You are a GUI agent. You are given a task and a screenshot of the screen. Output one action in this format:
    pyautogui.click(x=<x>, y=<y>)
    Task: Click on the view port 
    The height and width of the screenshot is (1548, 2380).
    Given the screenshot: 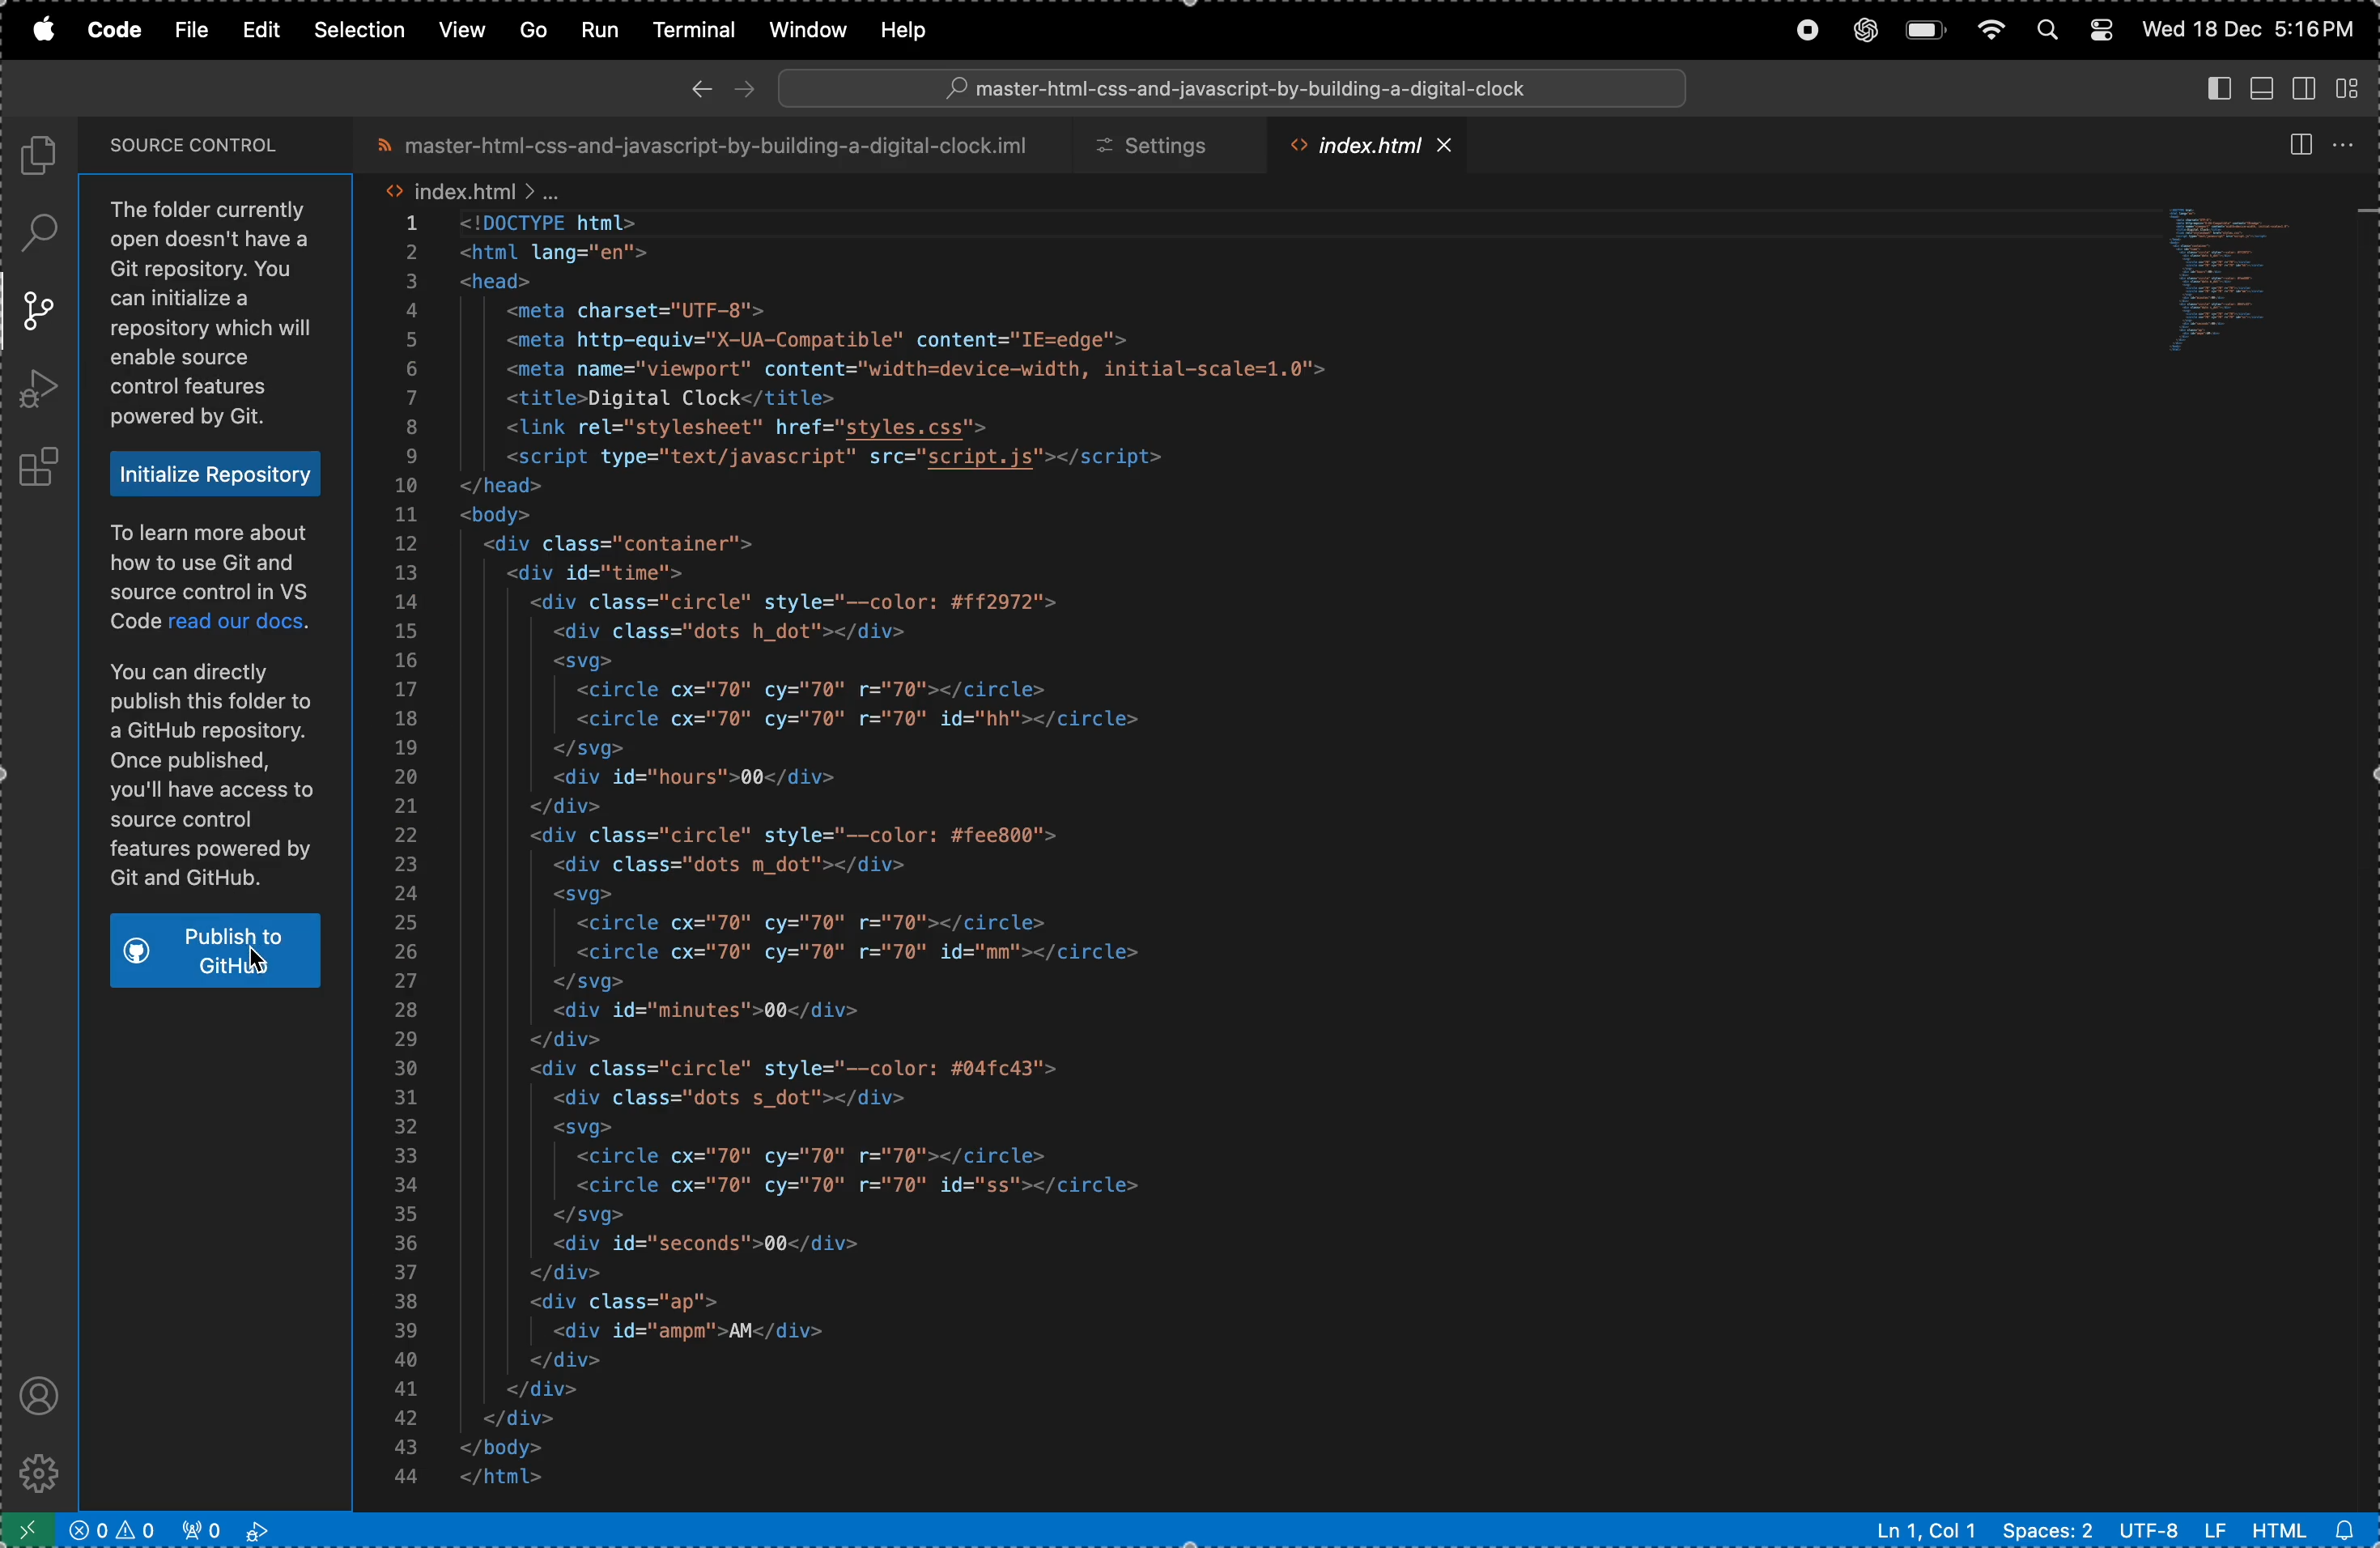 What is the action you would take?
    pyautogui.click(x=236, y=1529)
    